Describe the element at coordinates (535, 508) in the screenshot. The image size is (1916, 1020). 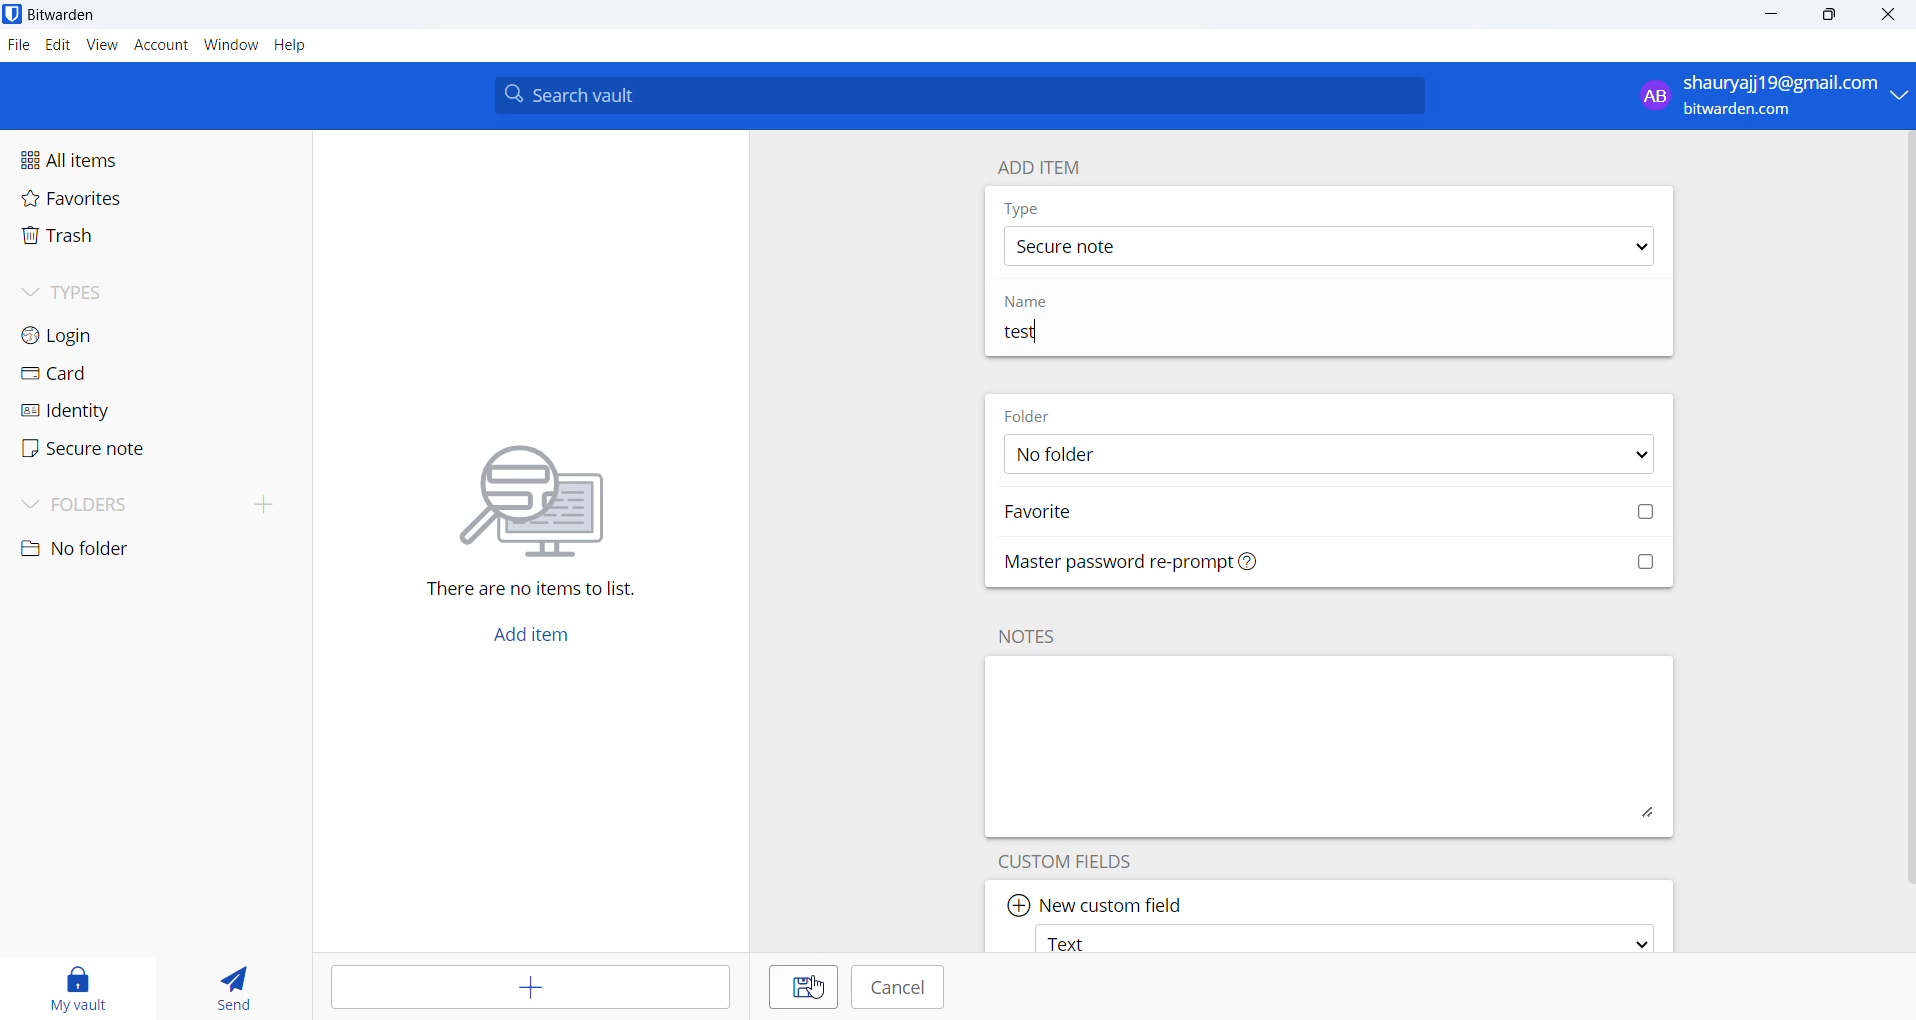
I see `graphic and text` at that location.